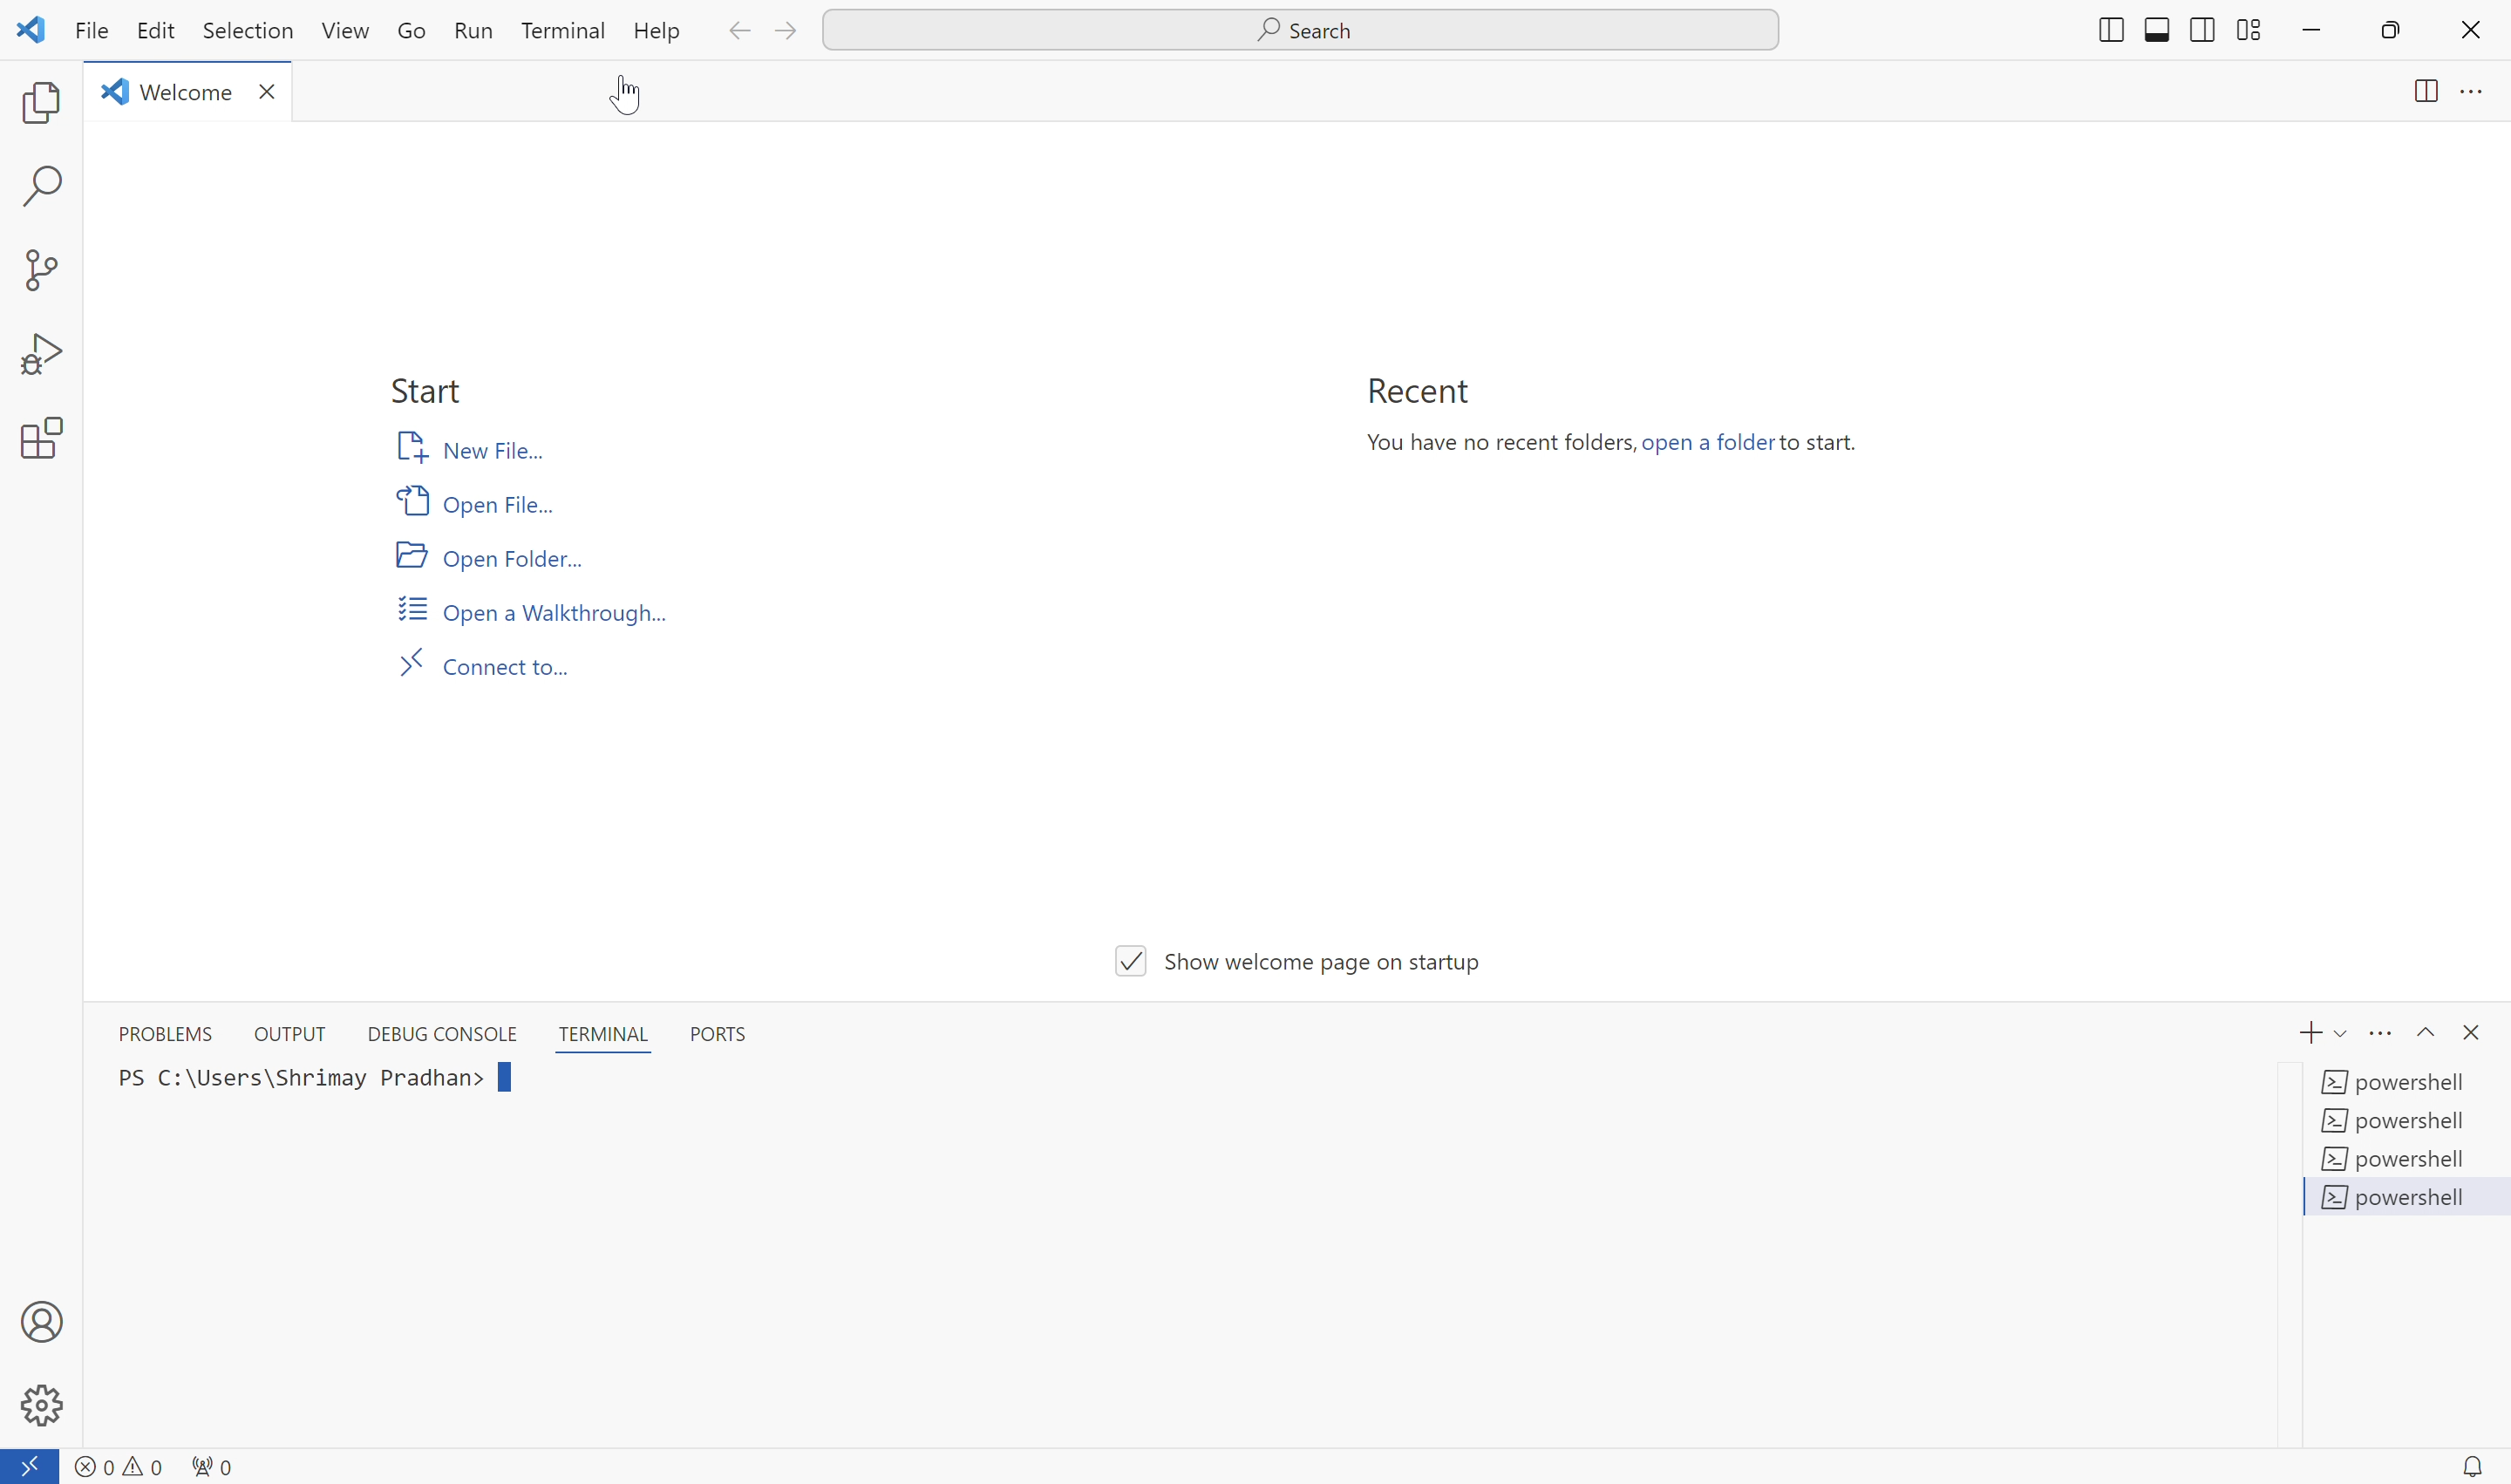 This screenshot has height=1484, width=2511. I want to click on Help, so click(656, 31).